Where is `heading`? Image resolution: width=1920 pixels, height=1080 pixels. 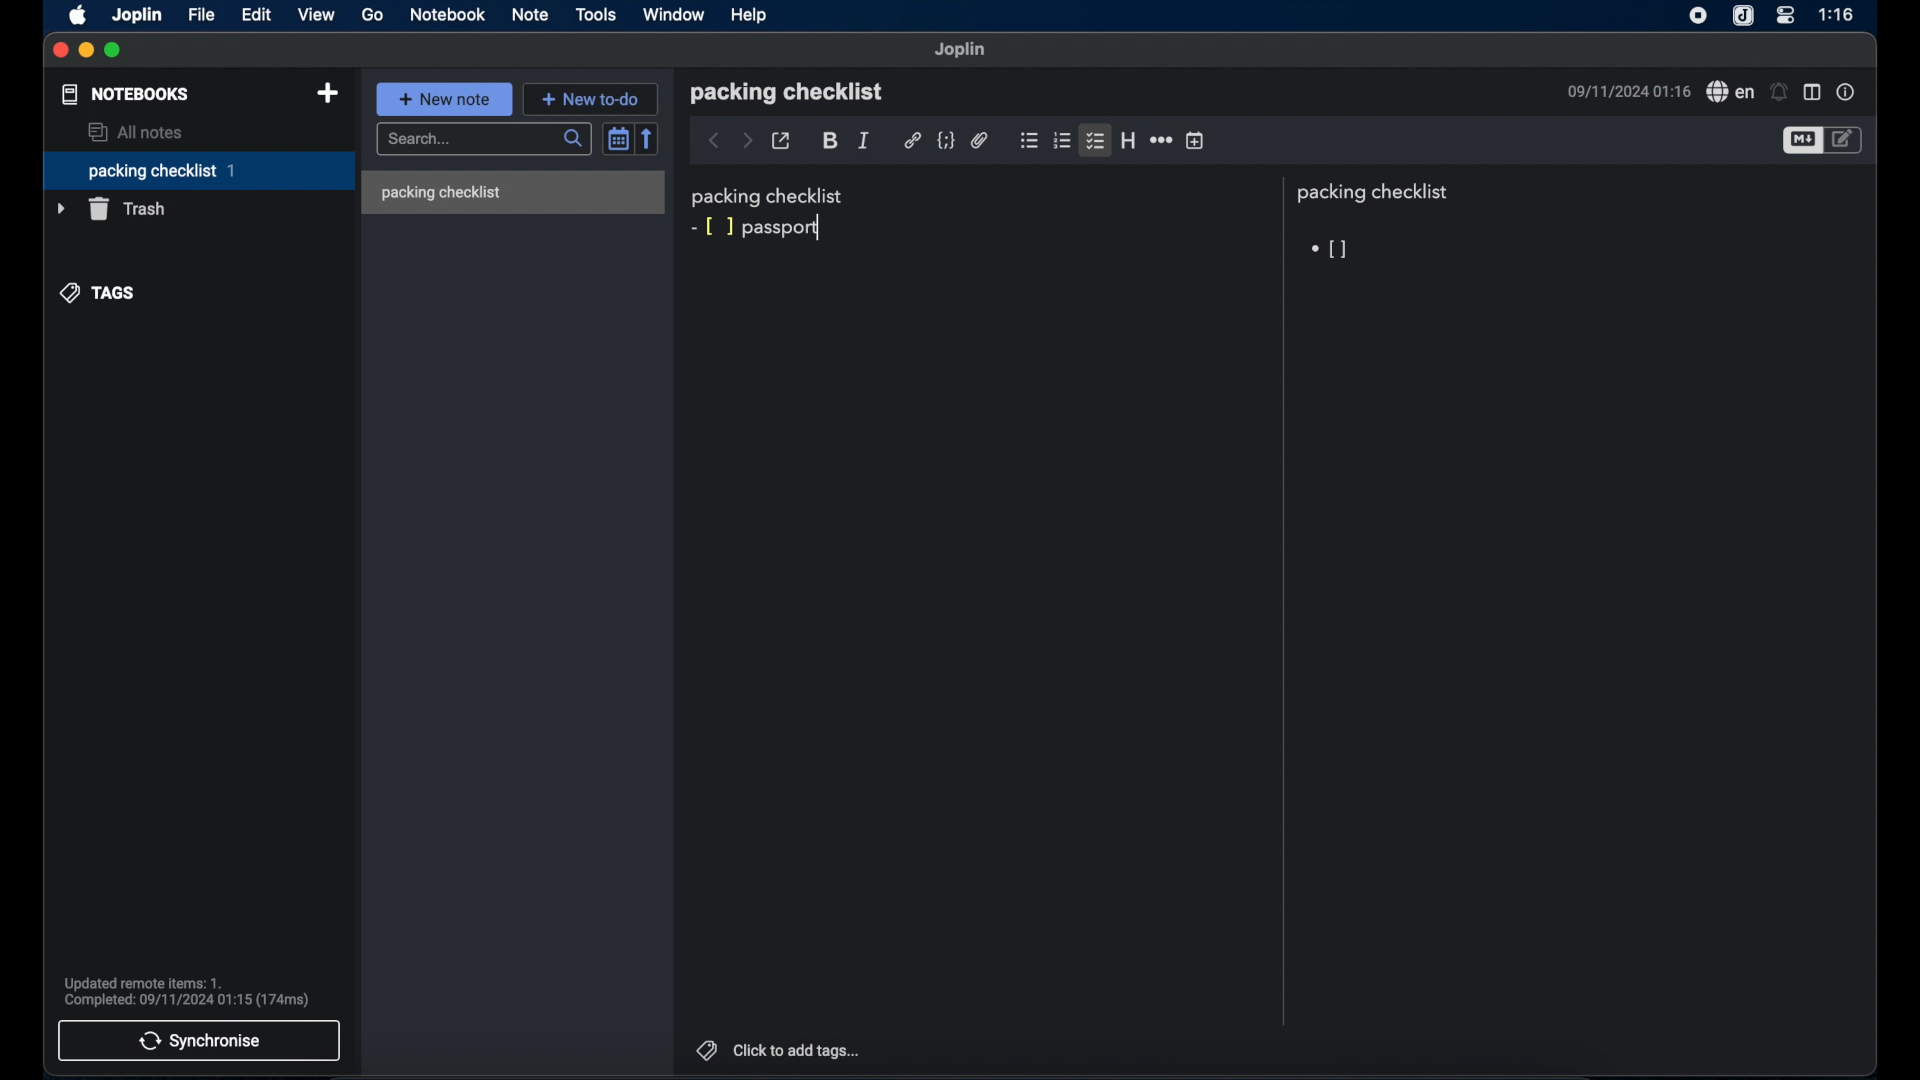 heading is located at coordinates (1128, 140).